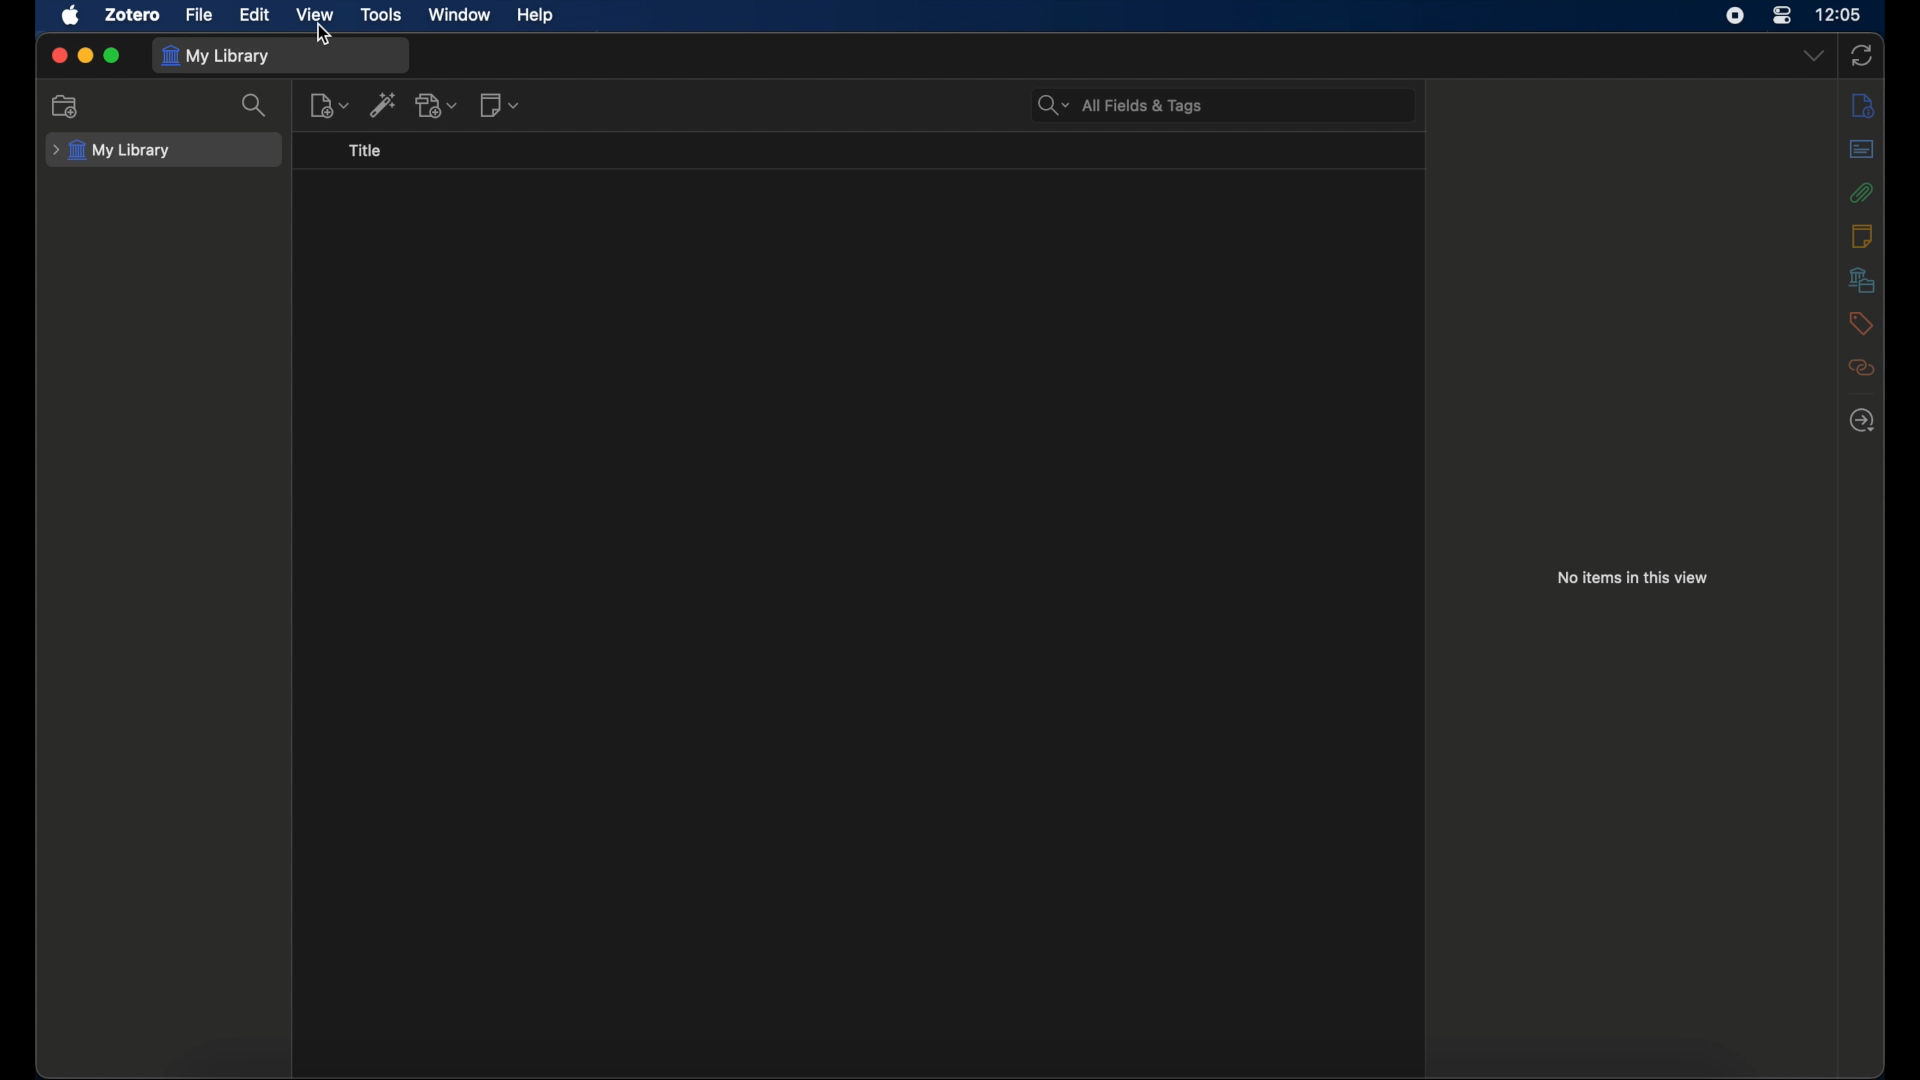  Describe the element at coordinates (257, 16) in the screenshot. I see `edit` at that location.